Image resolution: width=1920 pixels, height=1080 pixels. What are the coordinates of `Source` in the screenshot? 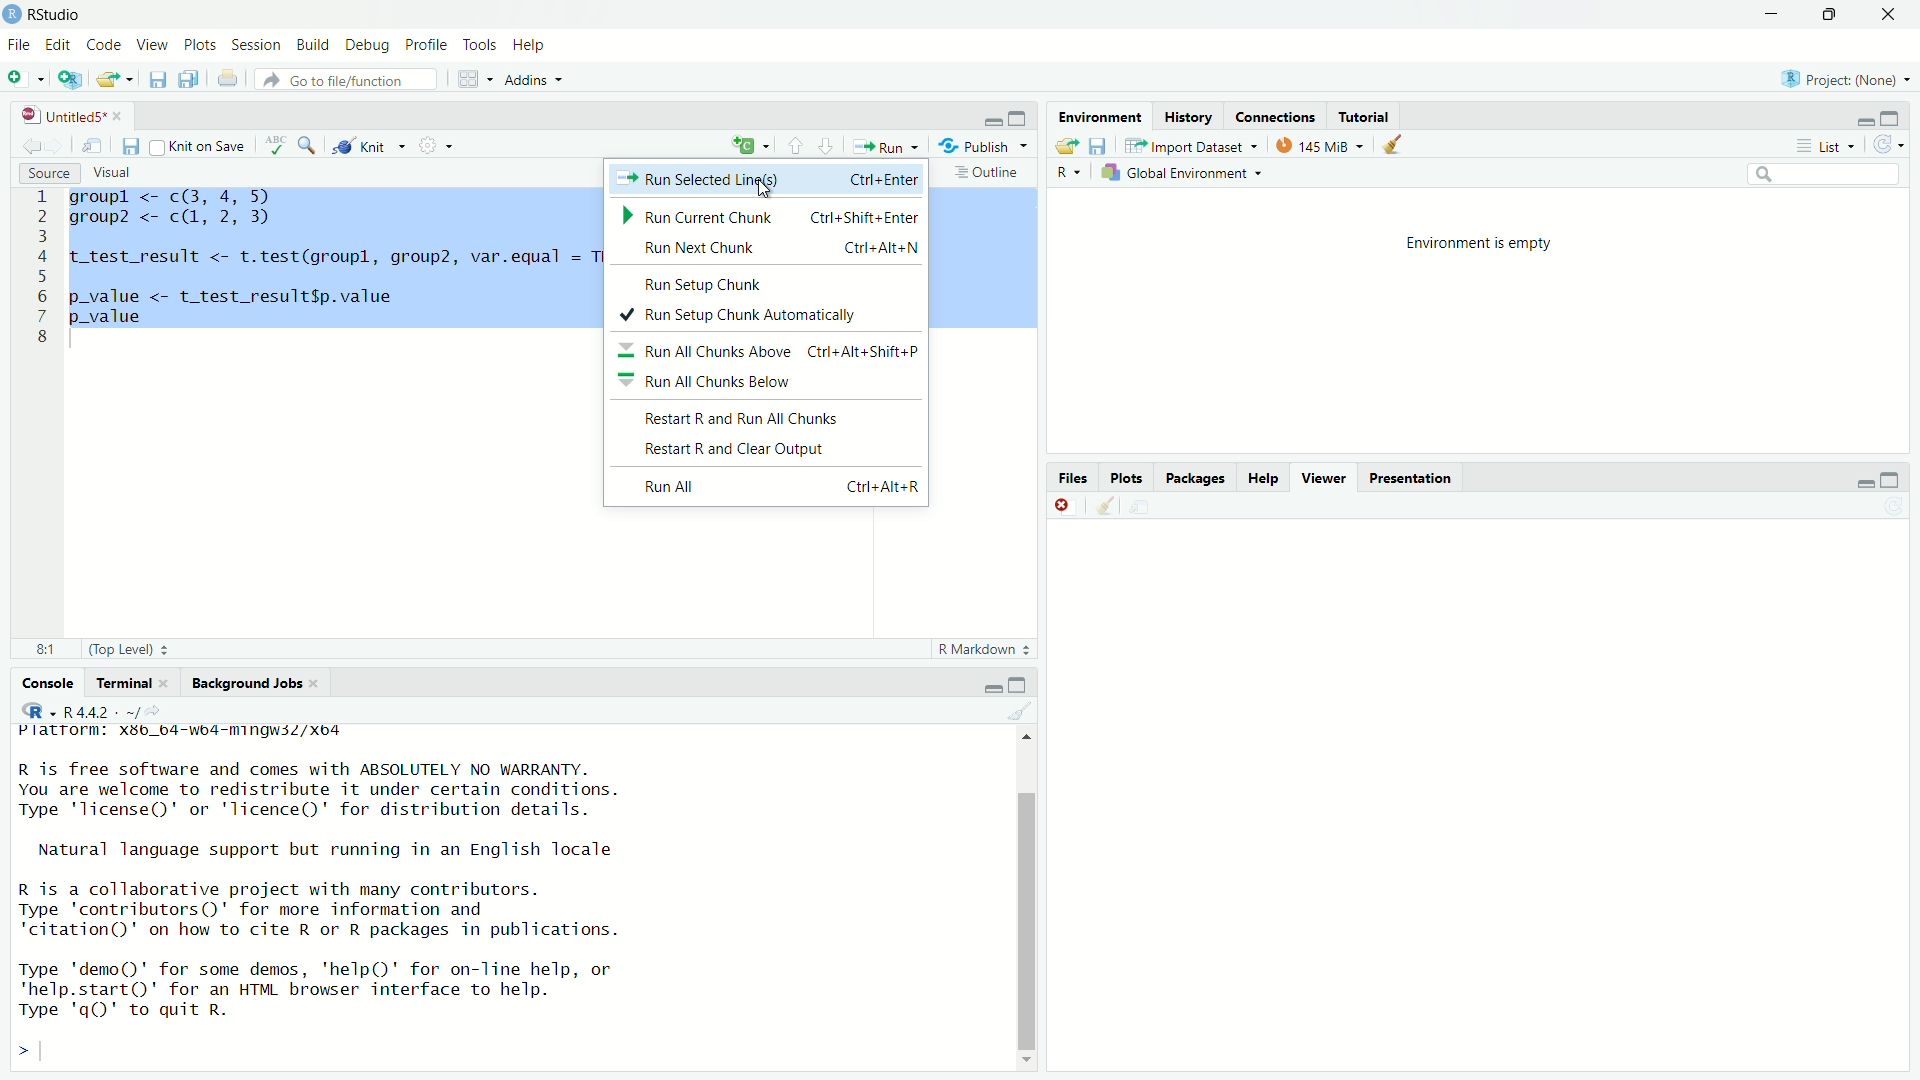 It's located at (45, 173).